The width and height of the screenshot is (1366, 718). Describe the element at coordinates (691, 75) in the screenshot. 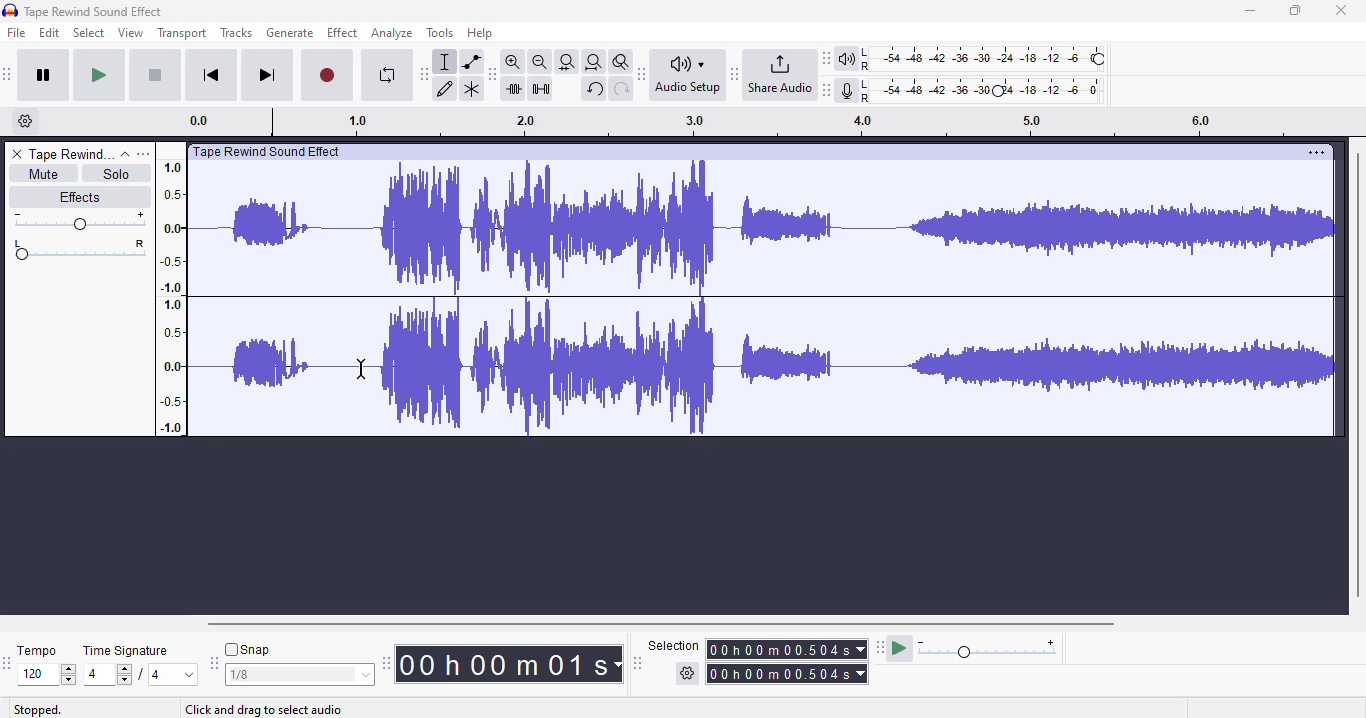

I see `audio setup` at that location.